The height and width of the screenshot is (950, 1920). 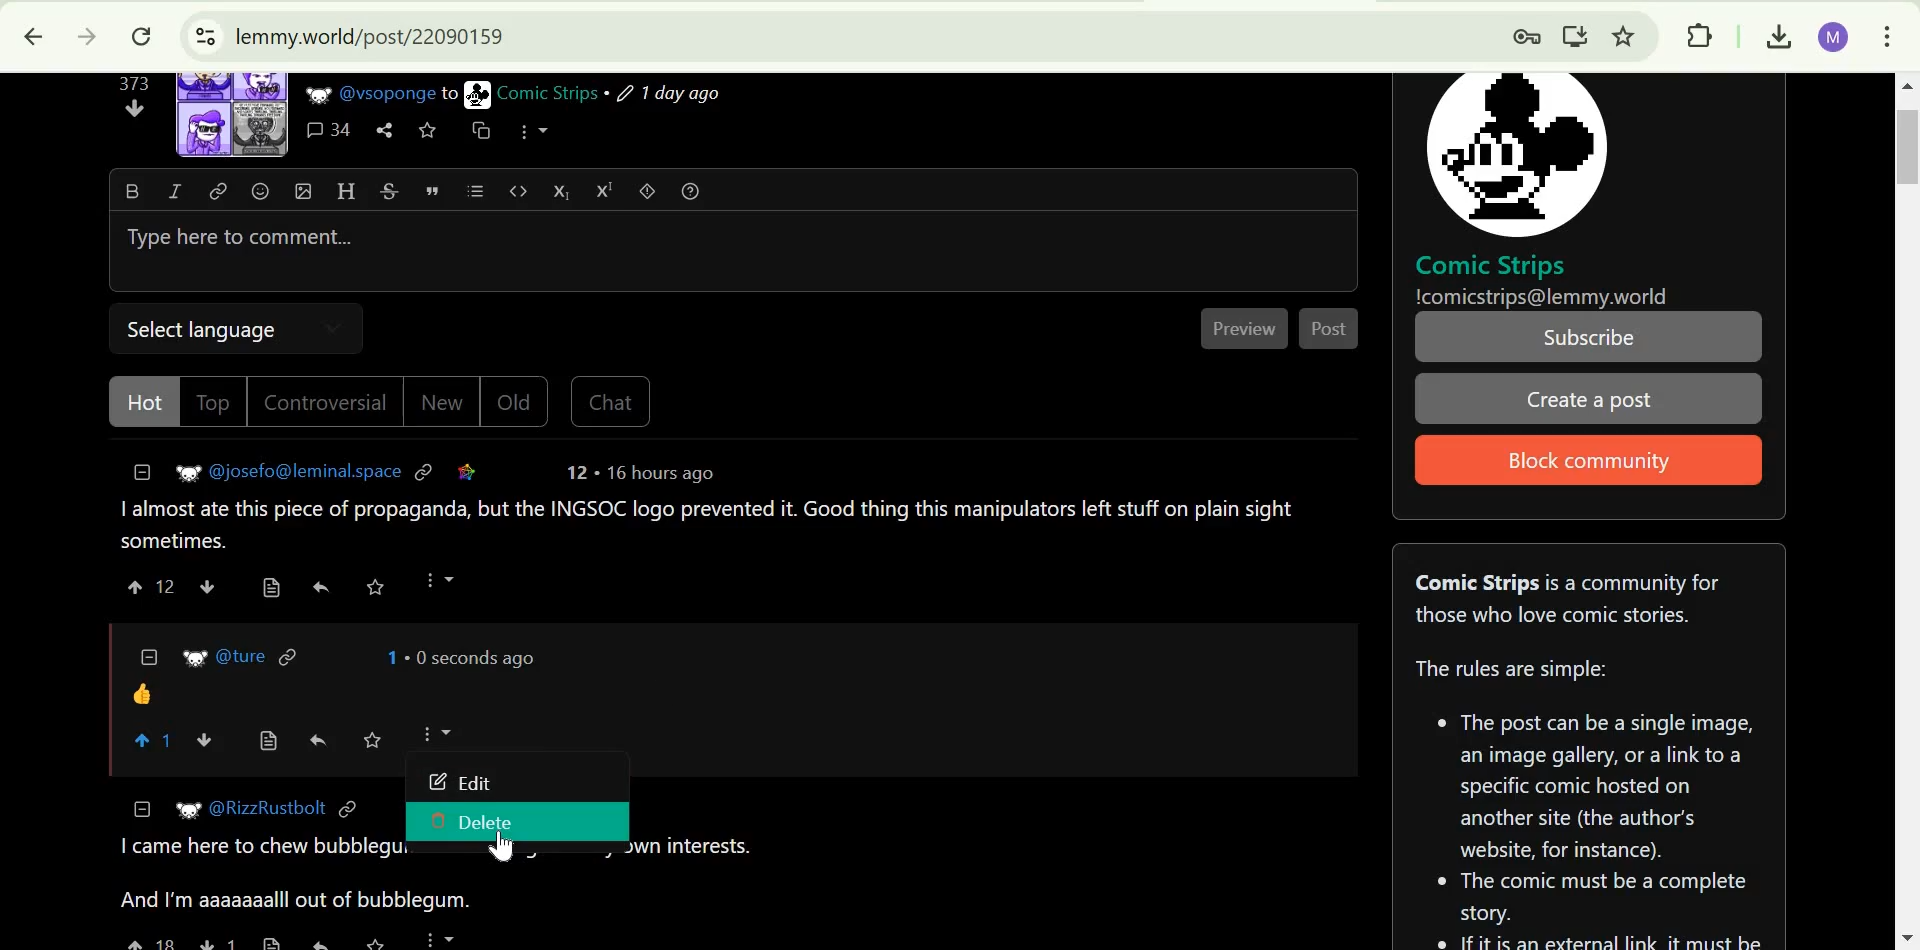 I want to click on Download Lemmy.World, so click(x=1576, y=33).